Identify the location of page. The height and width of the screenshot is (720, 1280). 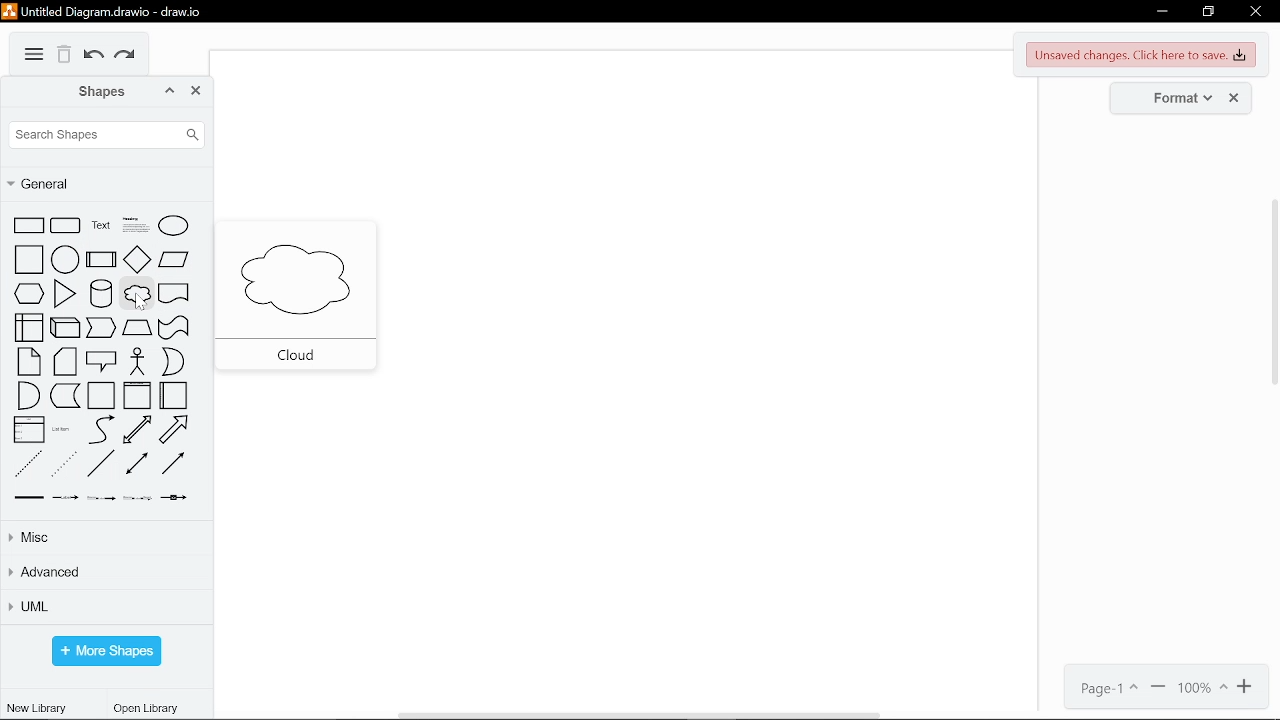
(1112, 688).